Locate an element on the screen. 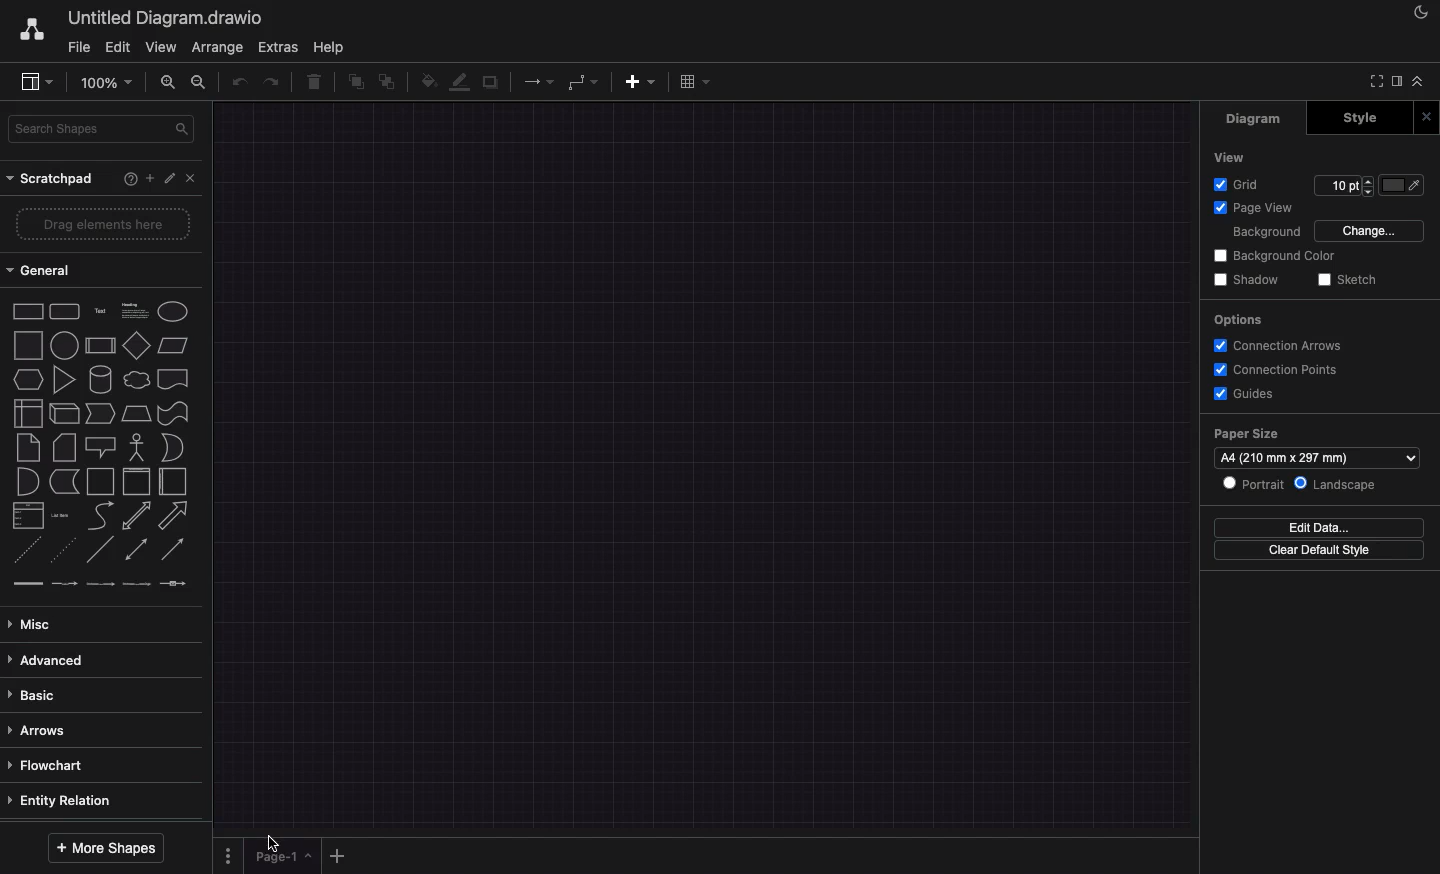  data storage is located at coordinates (66, 483).